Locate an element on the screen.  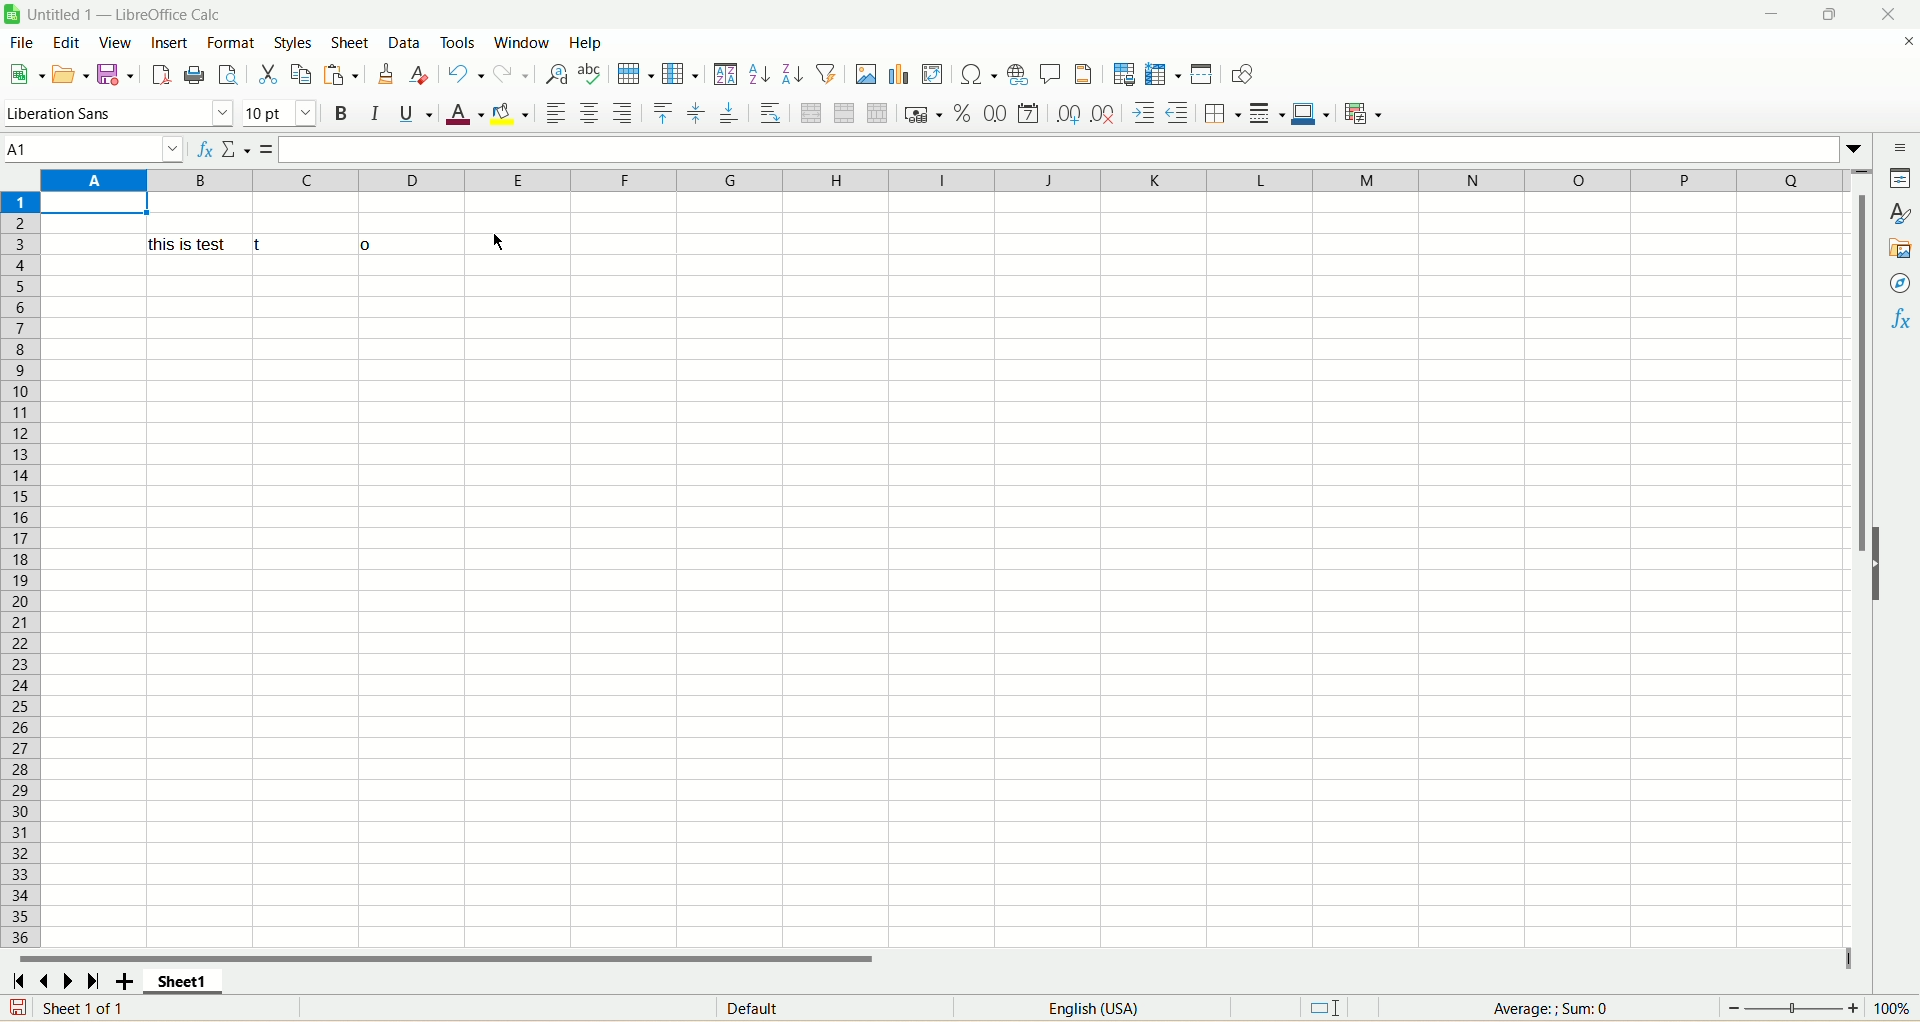
scroll to first sheet is located at coordinates (23, 976).